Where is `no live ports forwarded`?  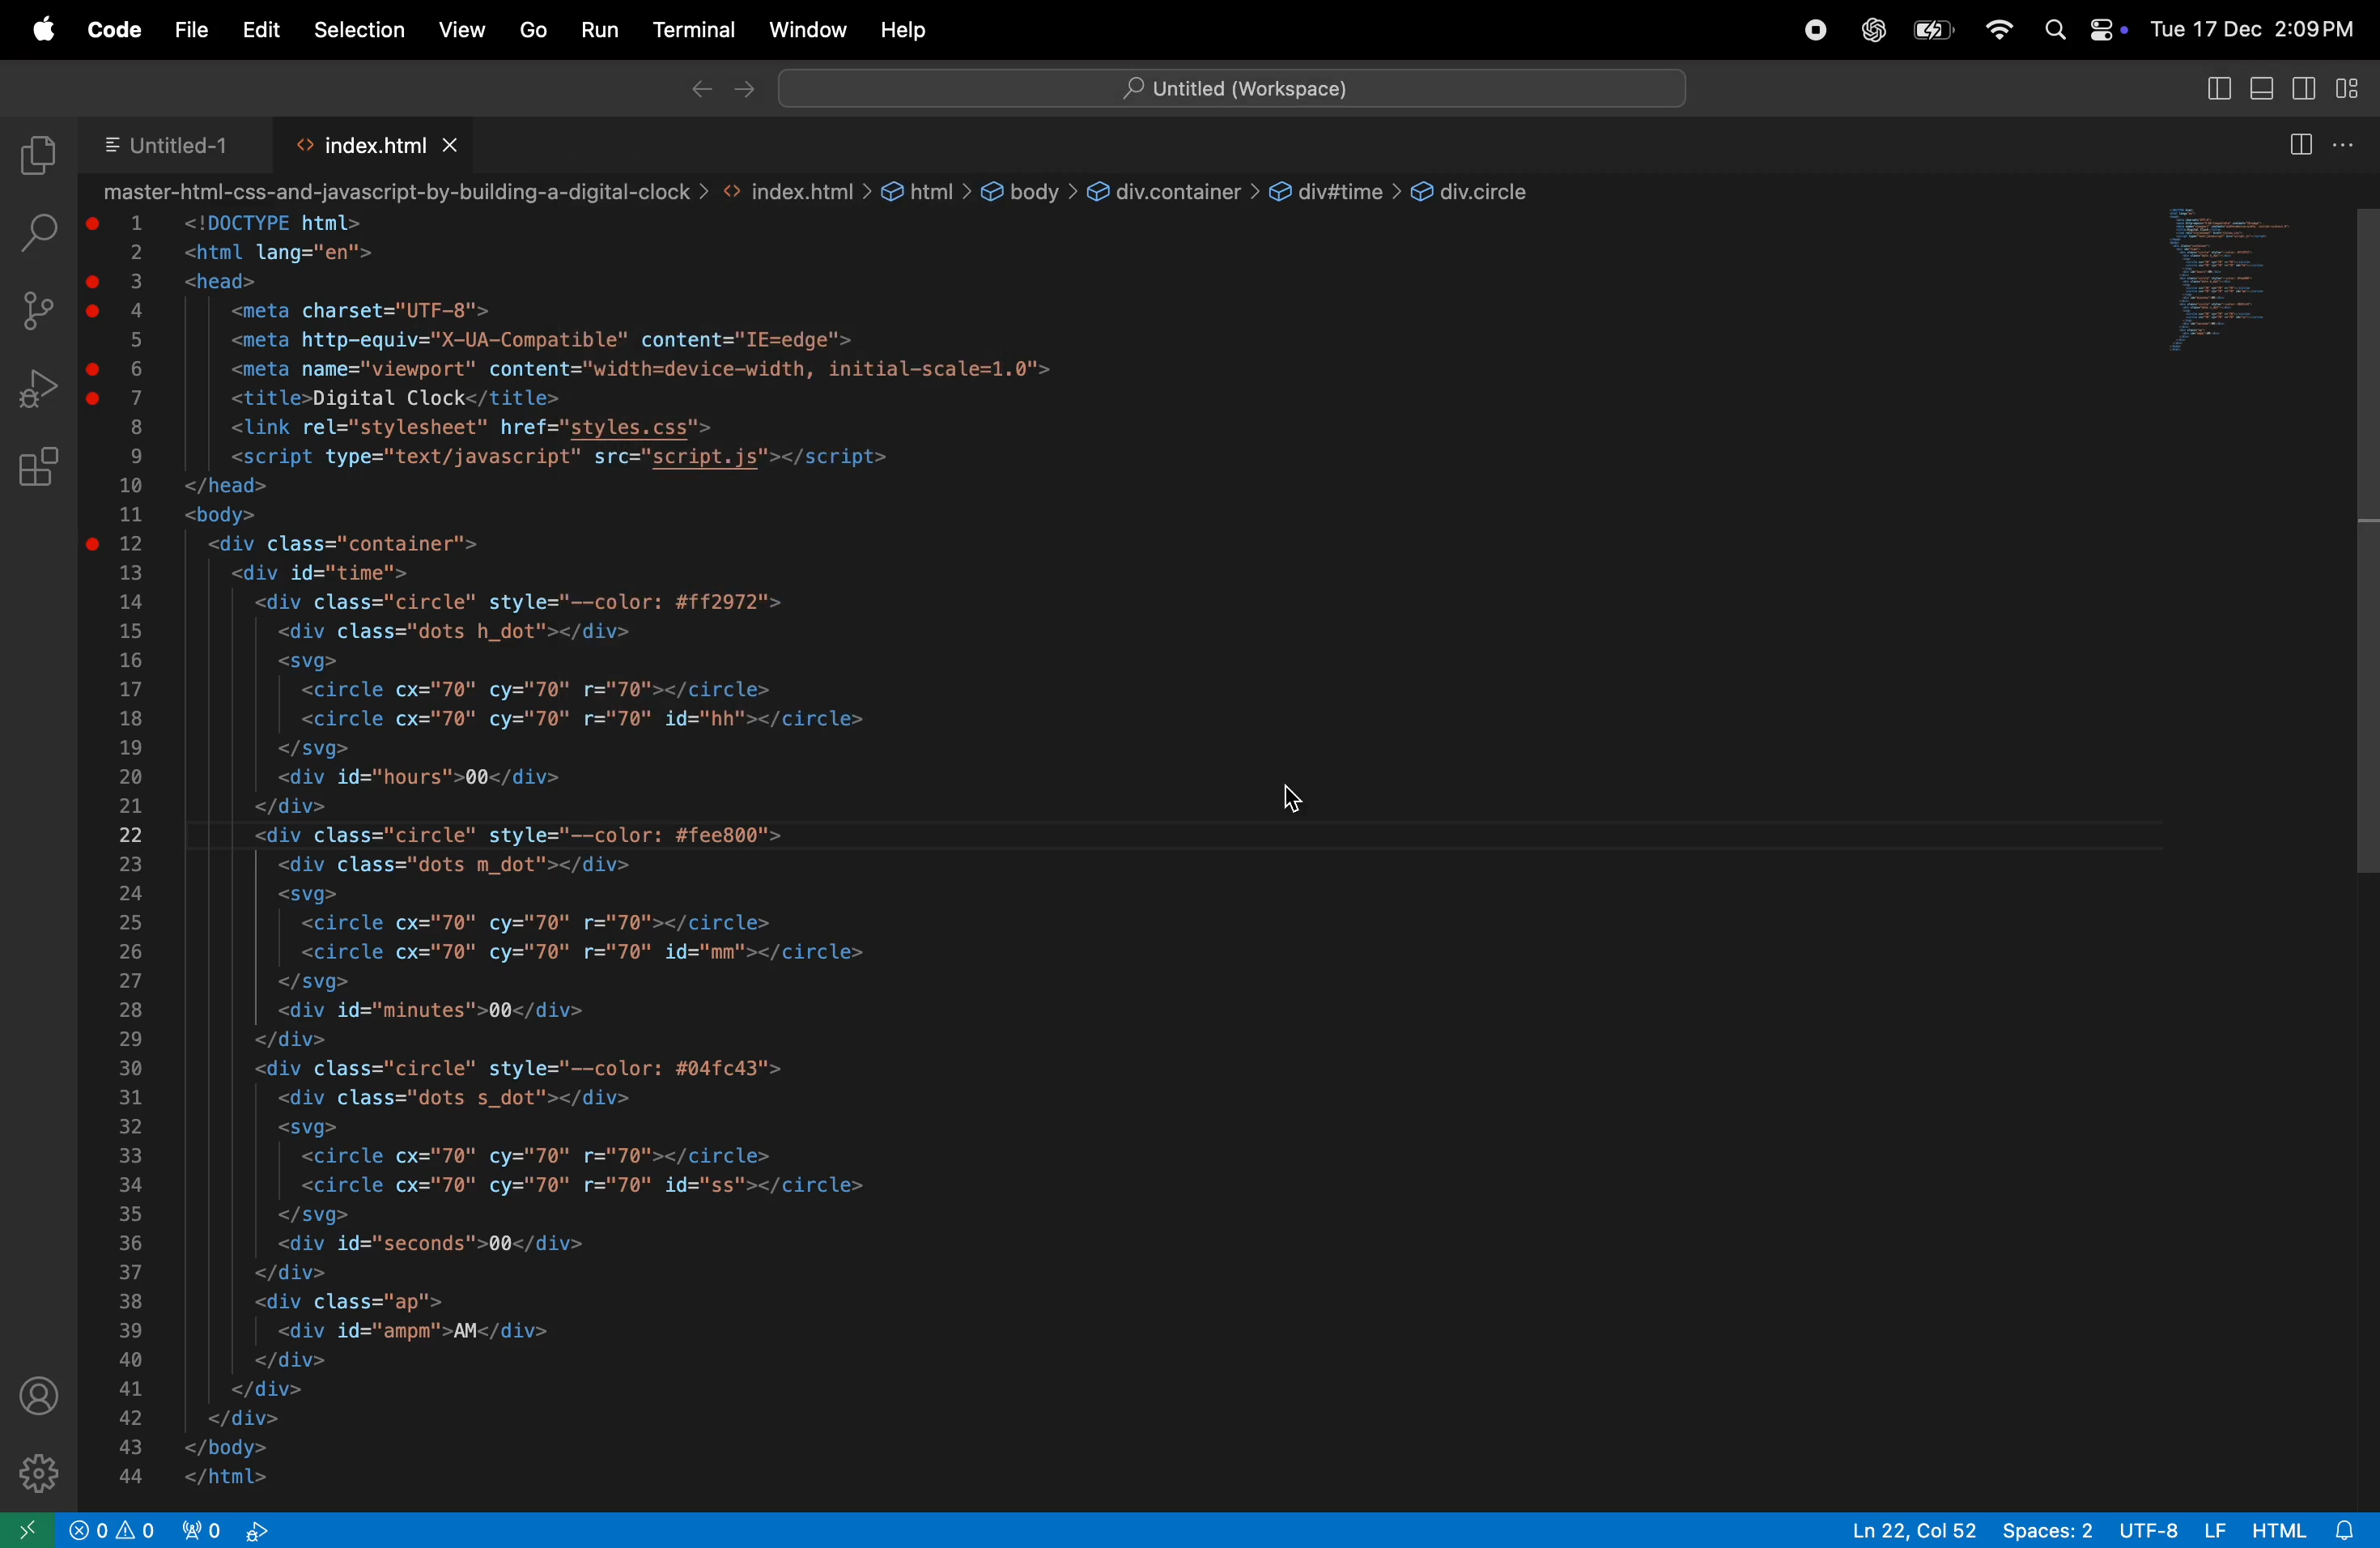 no live ports forwarded is located at coordinates (260, 1531).